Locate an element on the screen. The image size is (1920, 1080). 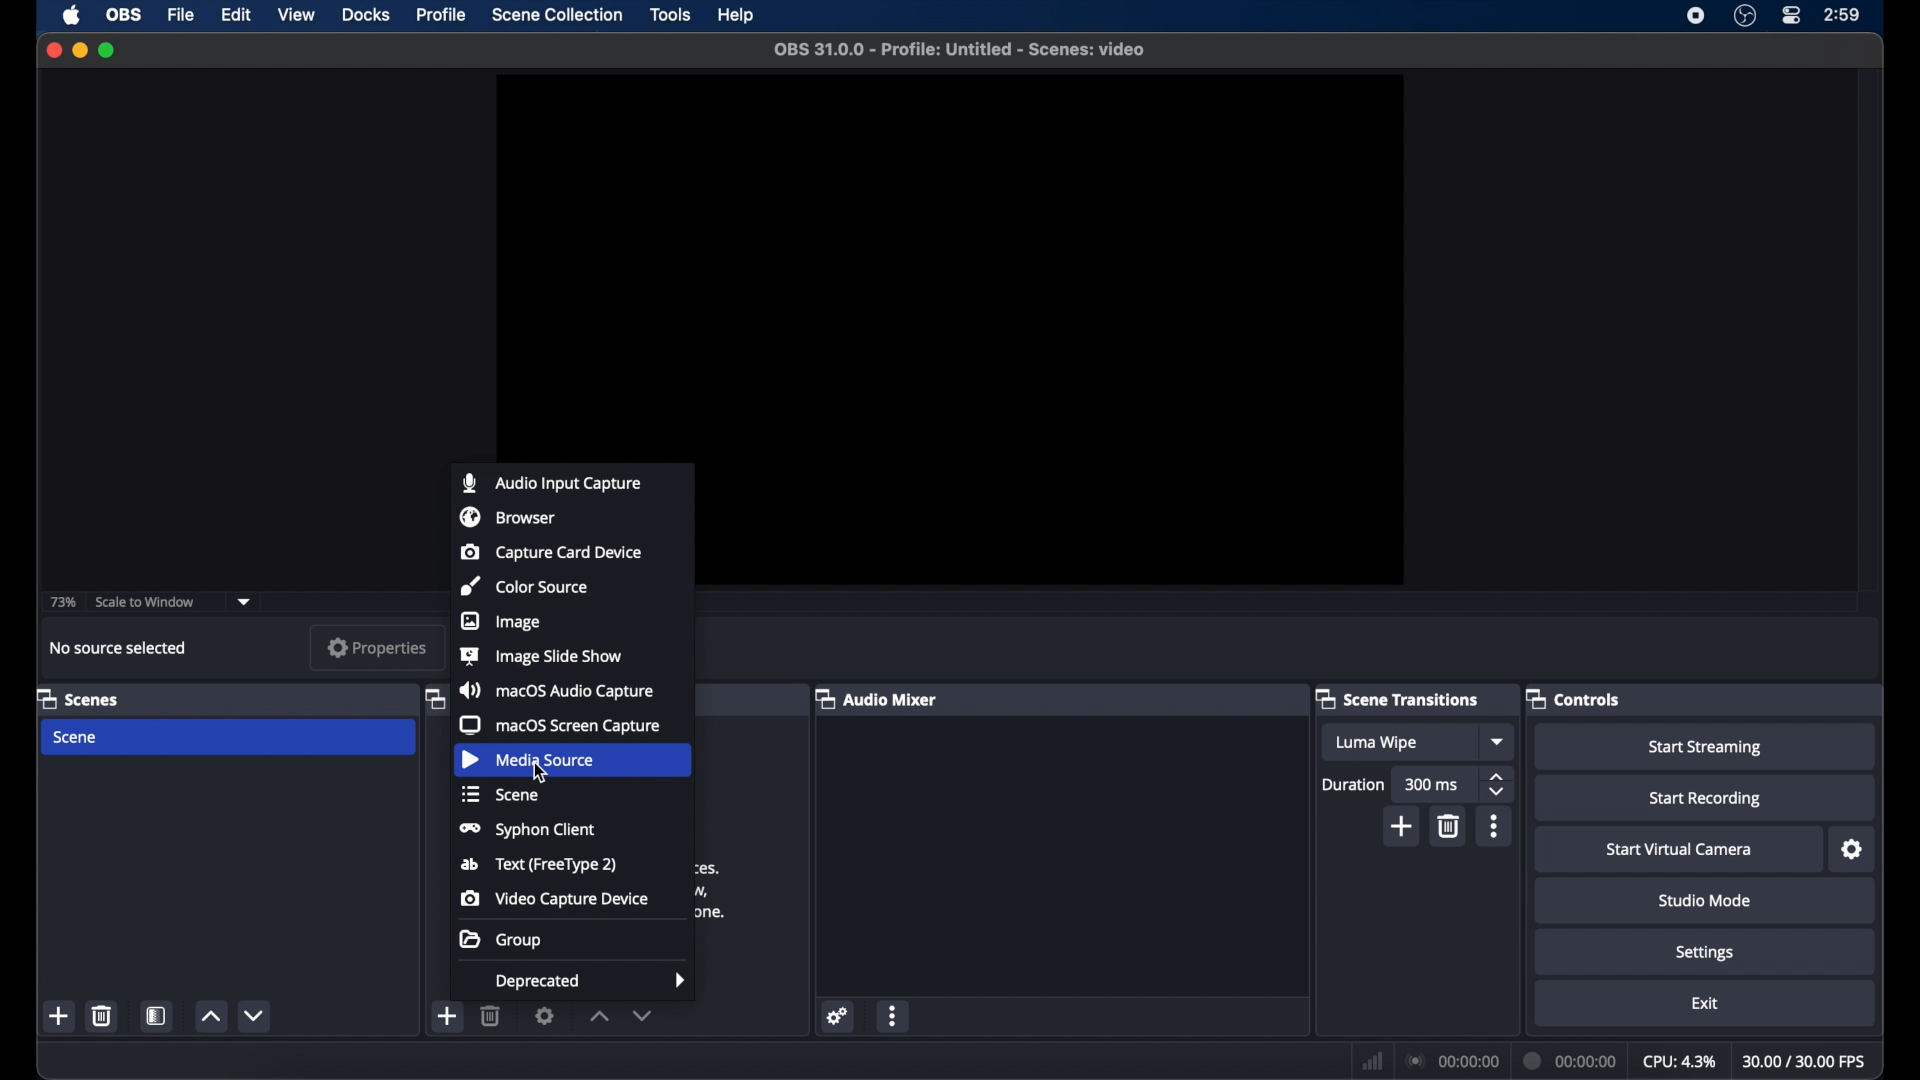
network is located at coordinates (1373, 1062).